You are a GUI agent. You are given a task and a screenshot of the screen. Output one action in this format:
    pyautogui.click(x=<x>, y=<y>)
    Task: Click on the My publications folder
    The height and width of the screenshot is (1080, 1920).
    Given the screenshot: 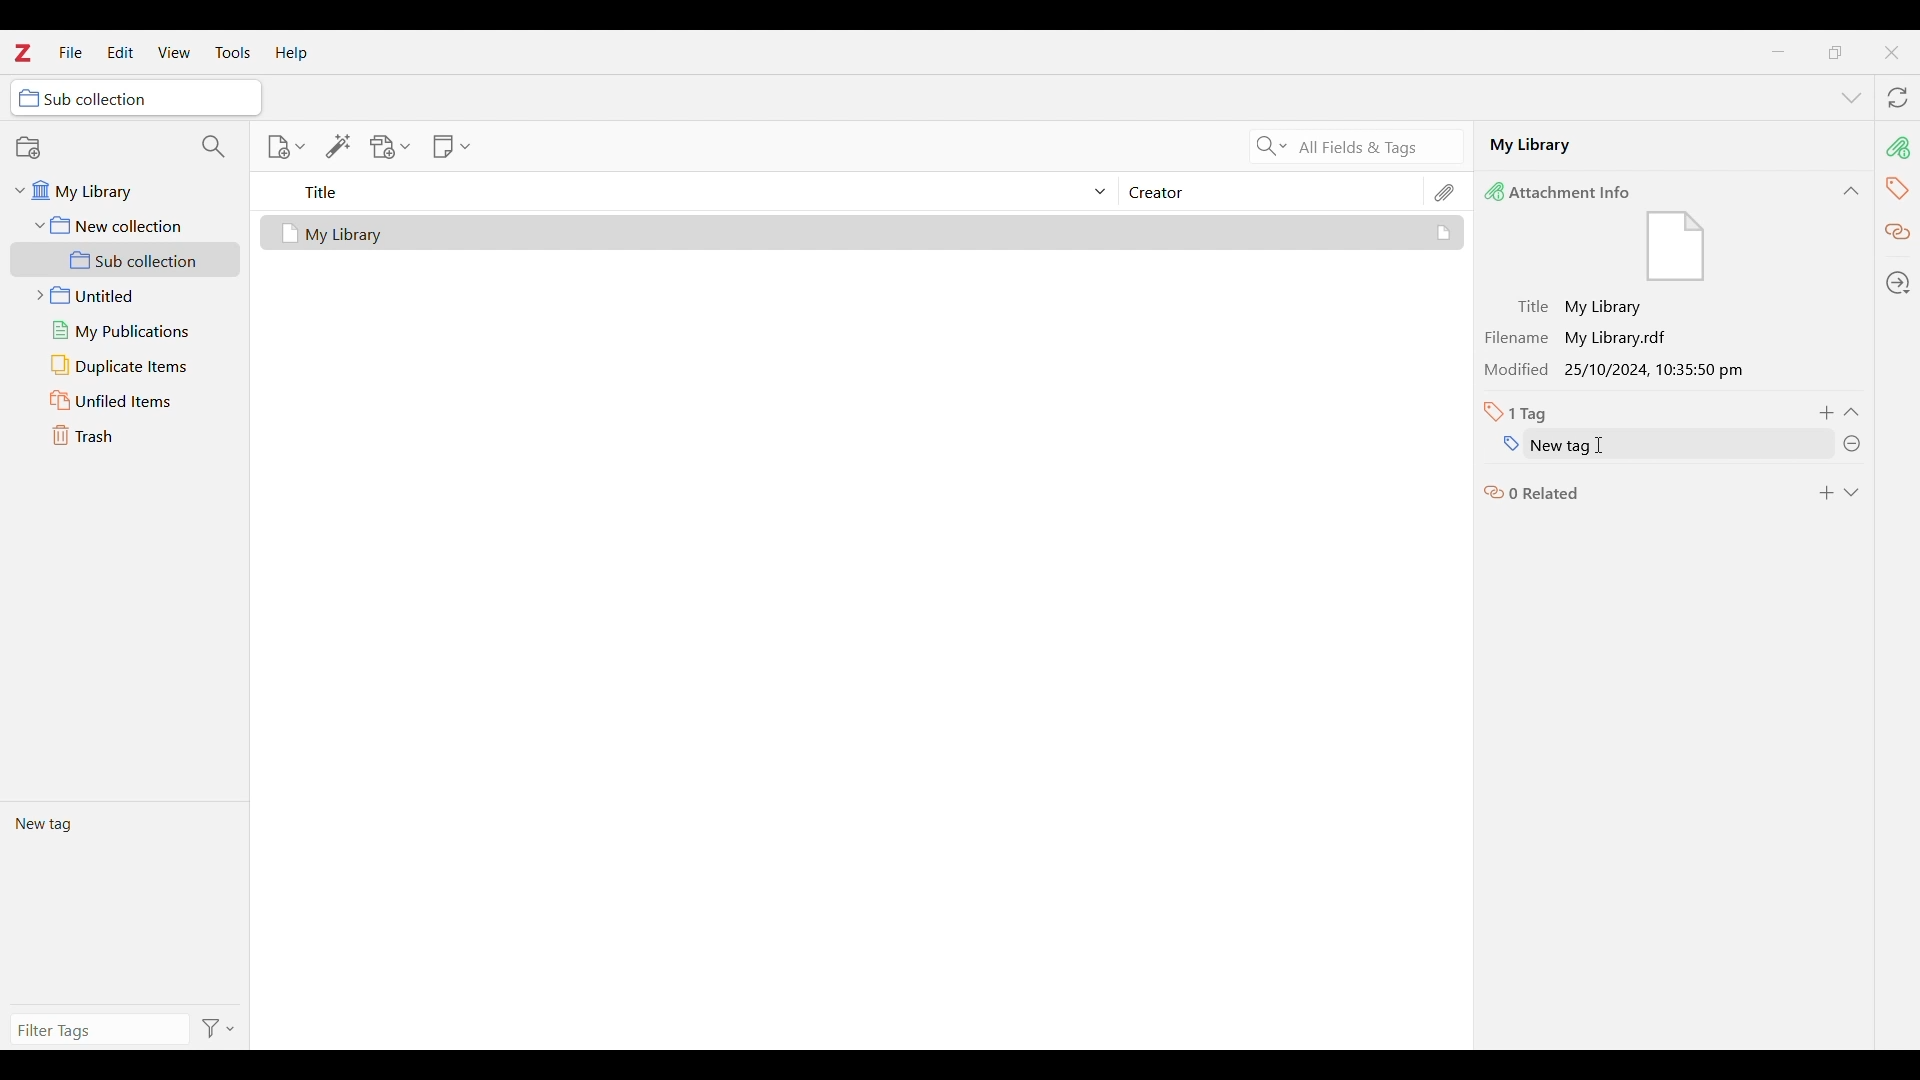 What is the action you would take?
    pyautogui.click(x=124, y=330)
    